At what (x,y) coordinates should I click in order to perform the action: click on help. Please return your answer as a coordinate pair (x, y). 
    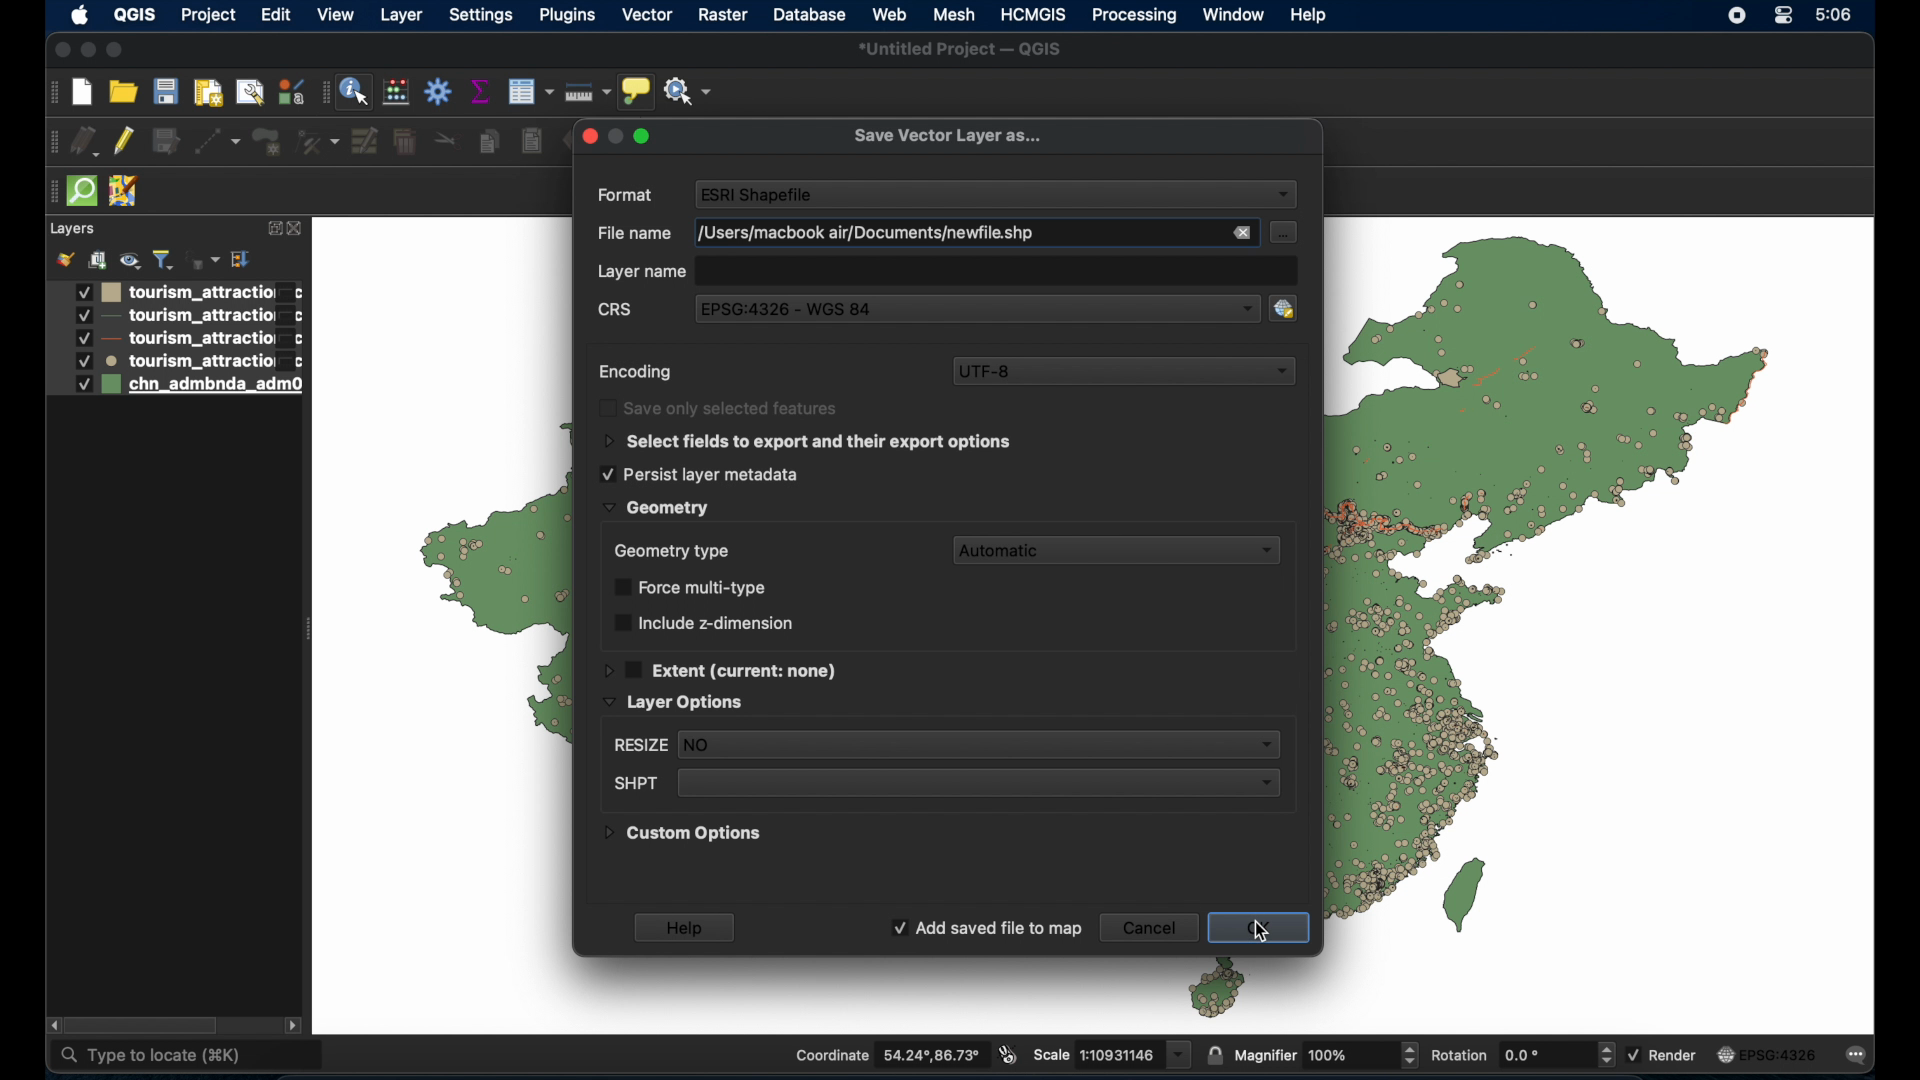
    Looking at the image, I should click on (1310, 15).